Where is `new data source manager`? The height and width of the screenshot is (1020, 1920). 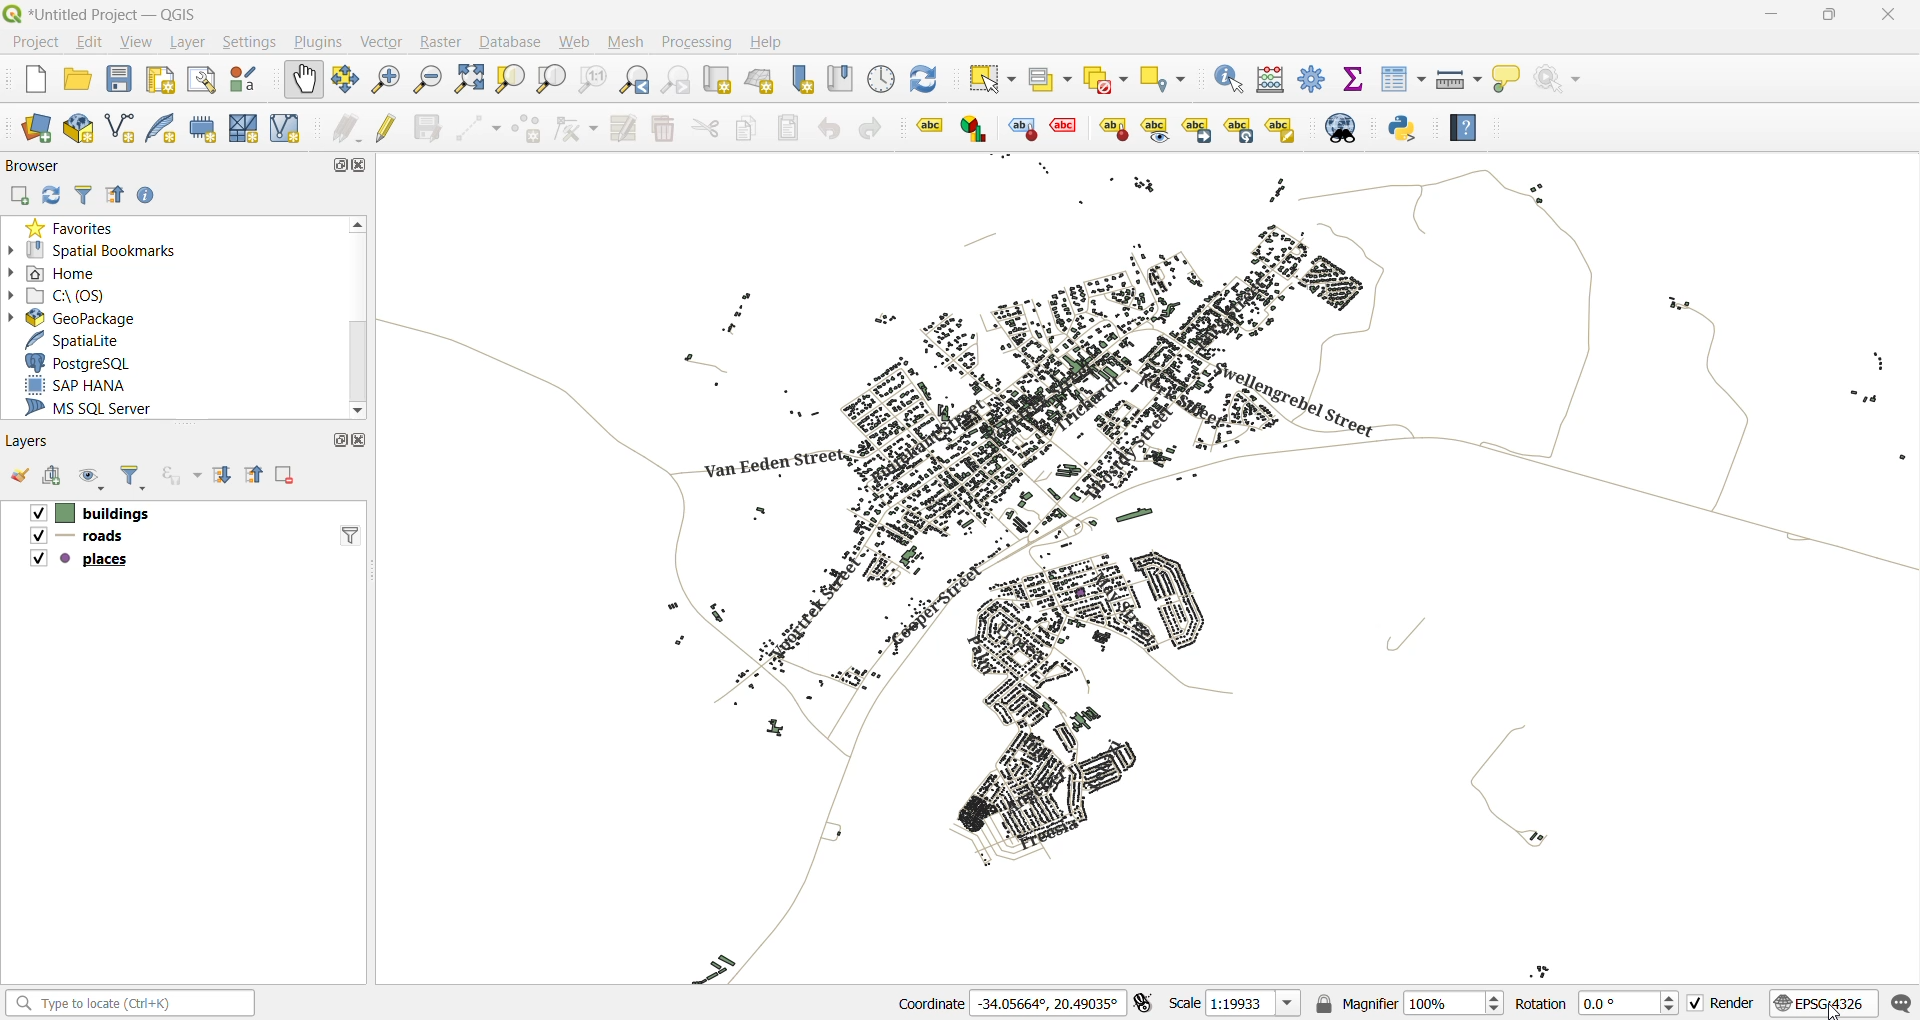 new data source manager is located at coordinates (42, 130).